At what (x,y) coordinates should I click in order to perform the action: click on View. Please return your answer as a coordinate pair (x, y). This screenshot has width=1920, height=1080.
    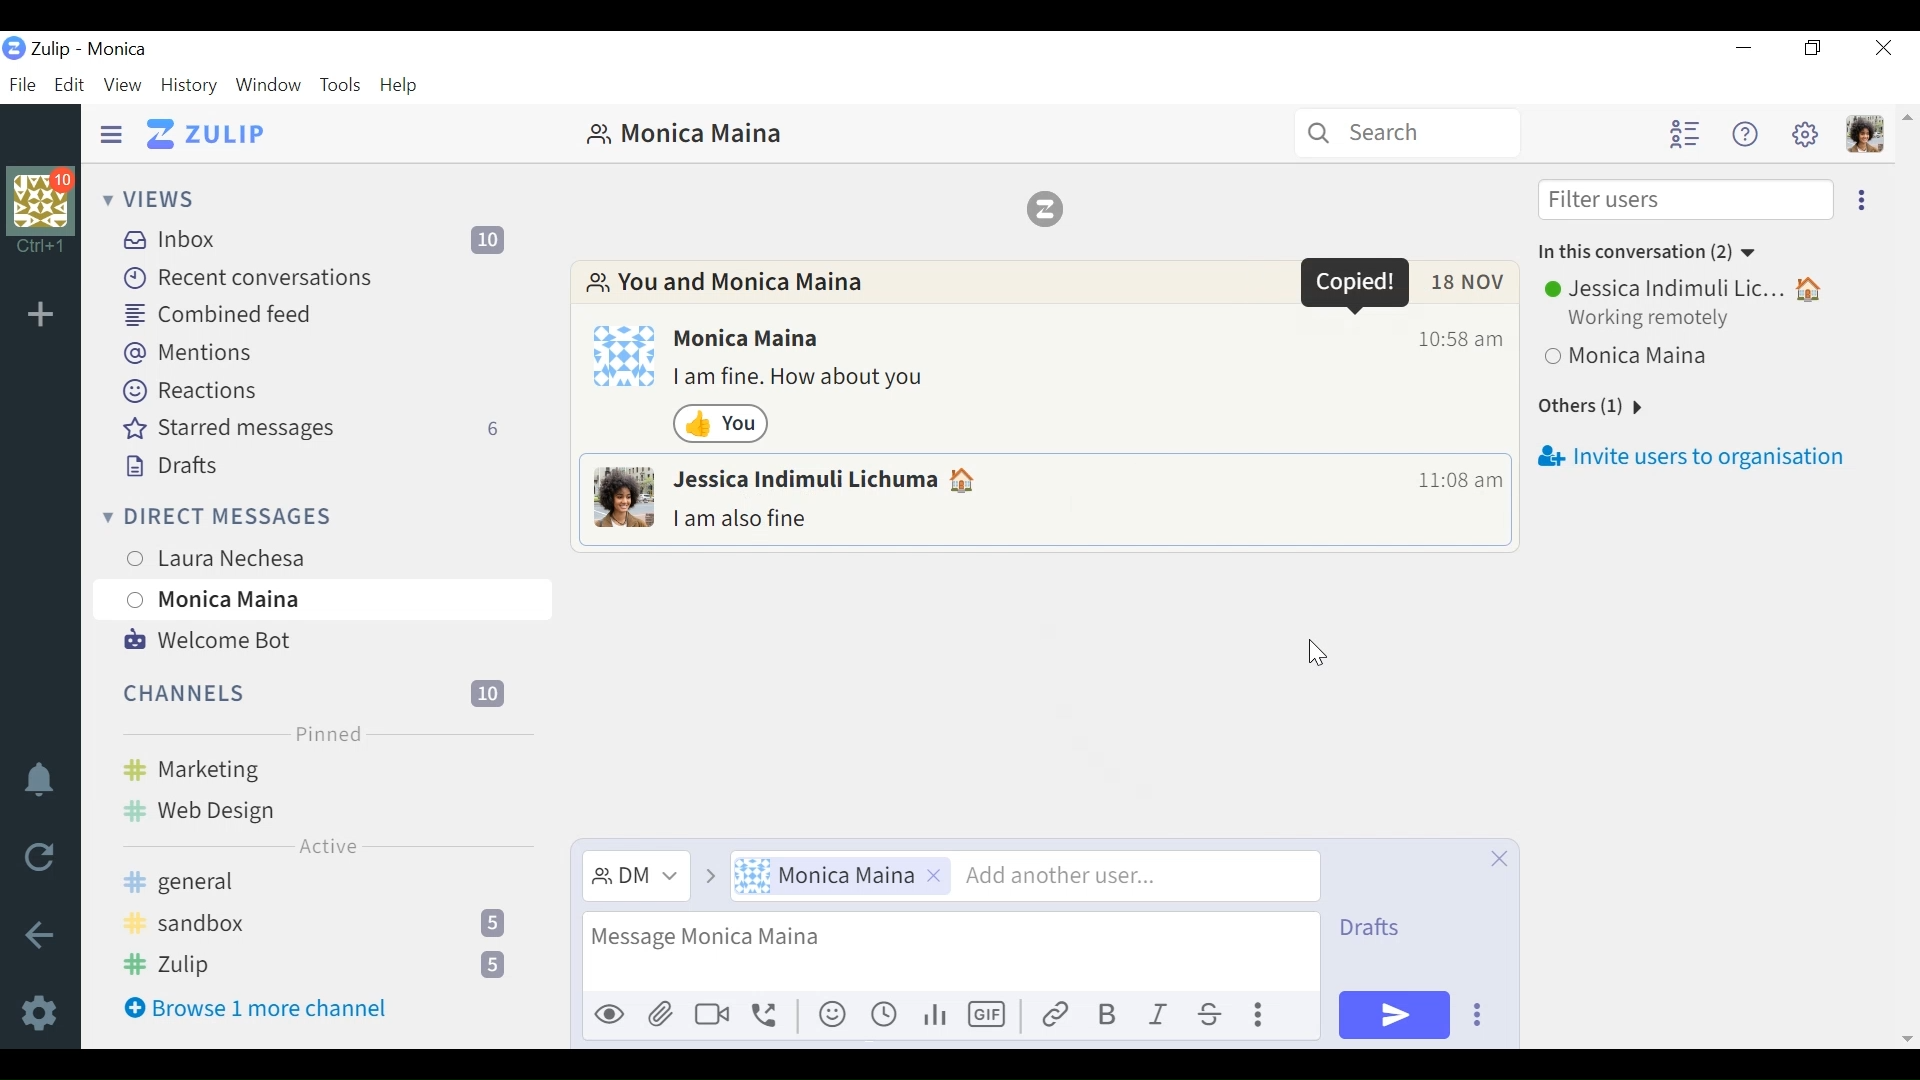
    Looking at the image, I should click on (123, 86).